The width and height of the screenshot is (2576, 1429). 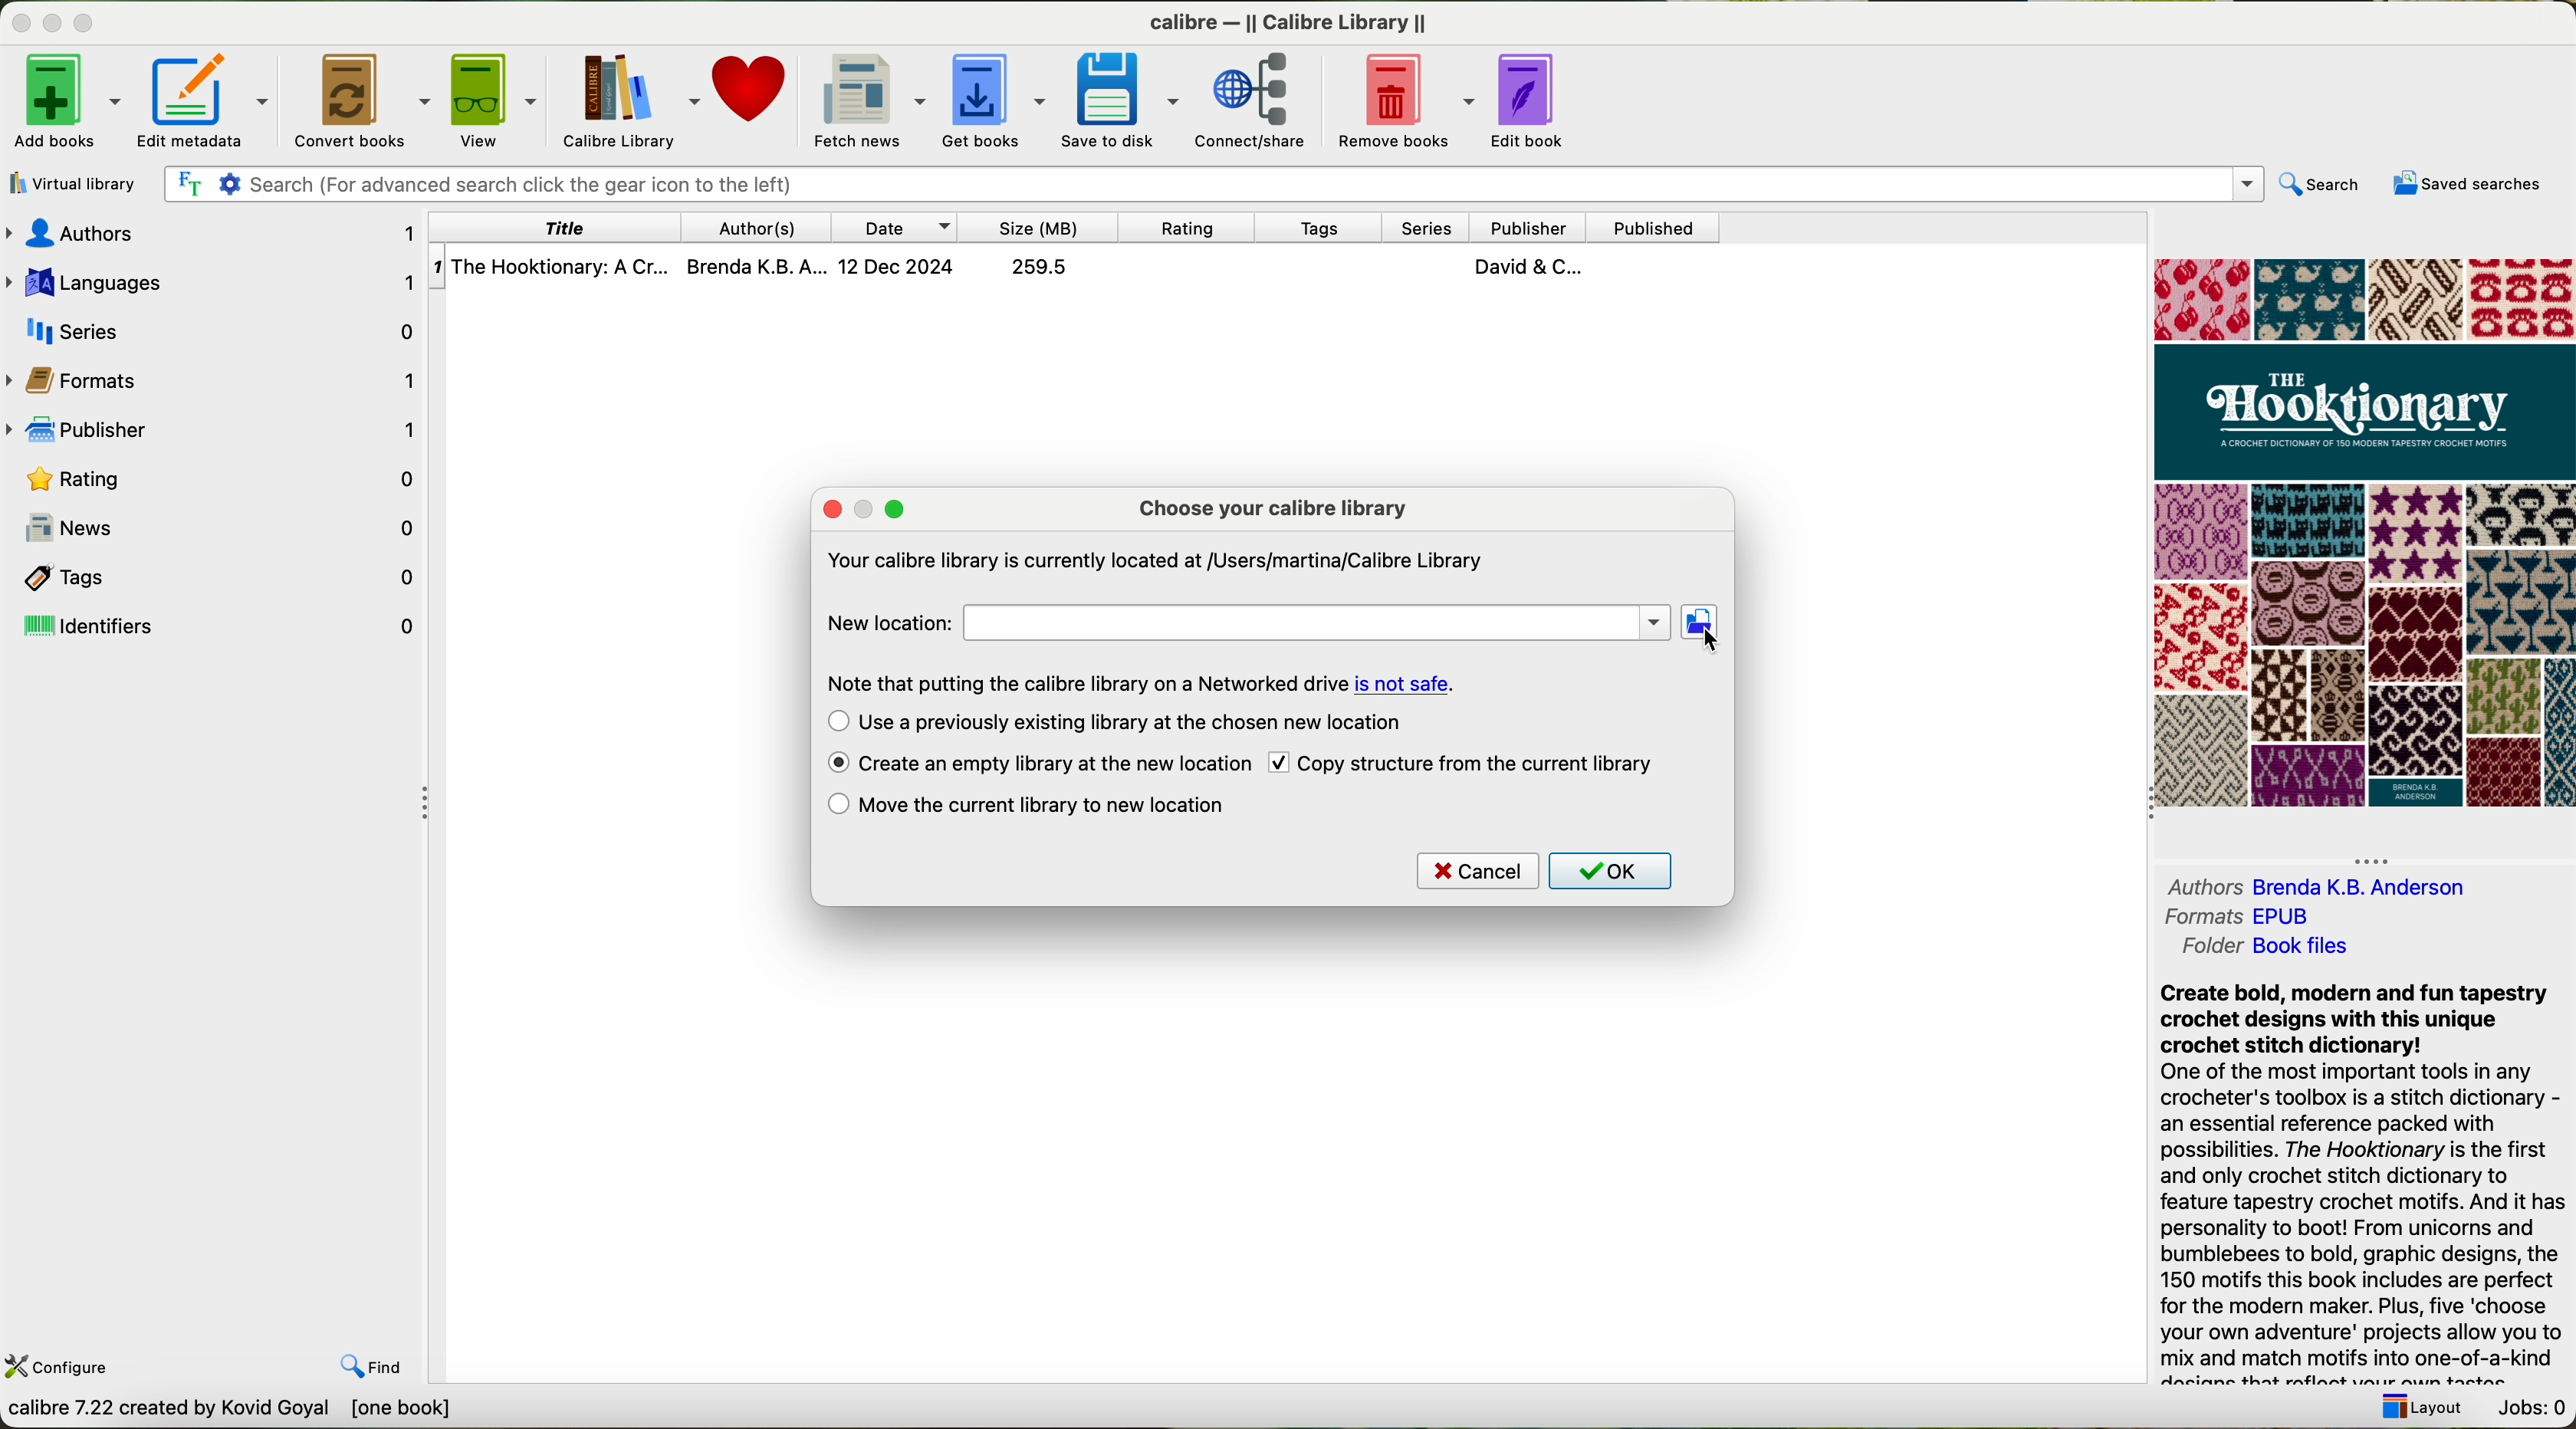 I want to click on publisher, so click(x=1533, y=228).